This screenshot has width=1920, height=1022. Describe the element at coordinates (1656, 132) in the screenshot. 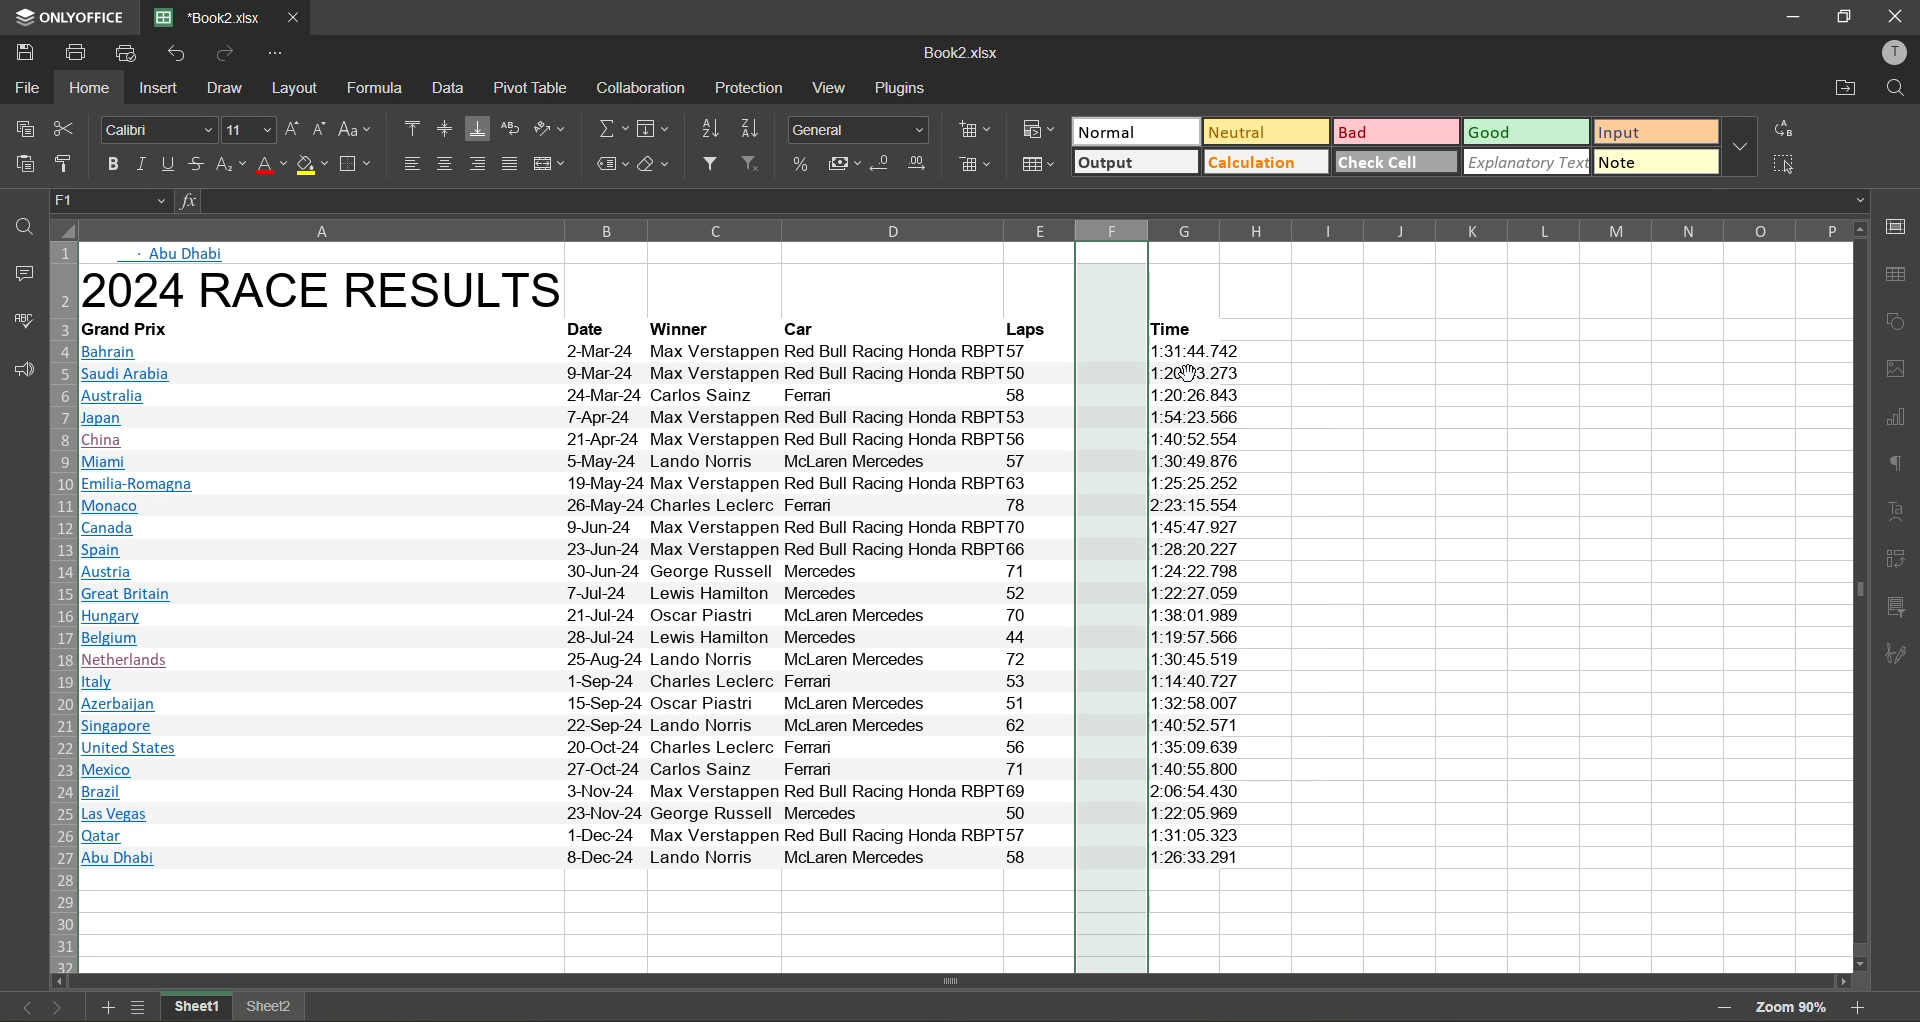

I see `input` at that location.